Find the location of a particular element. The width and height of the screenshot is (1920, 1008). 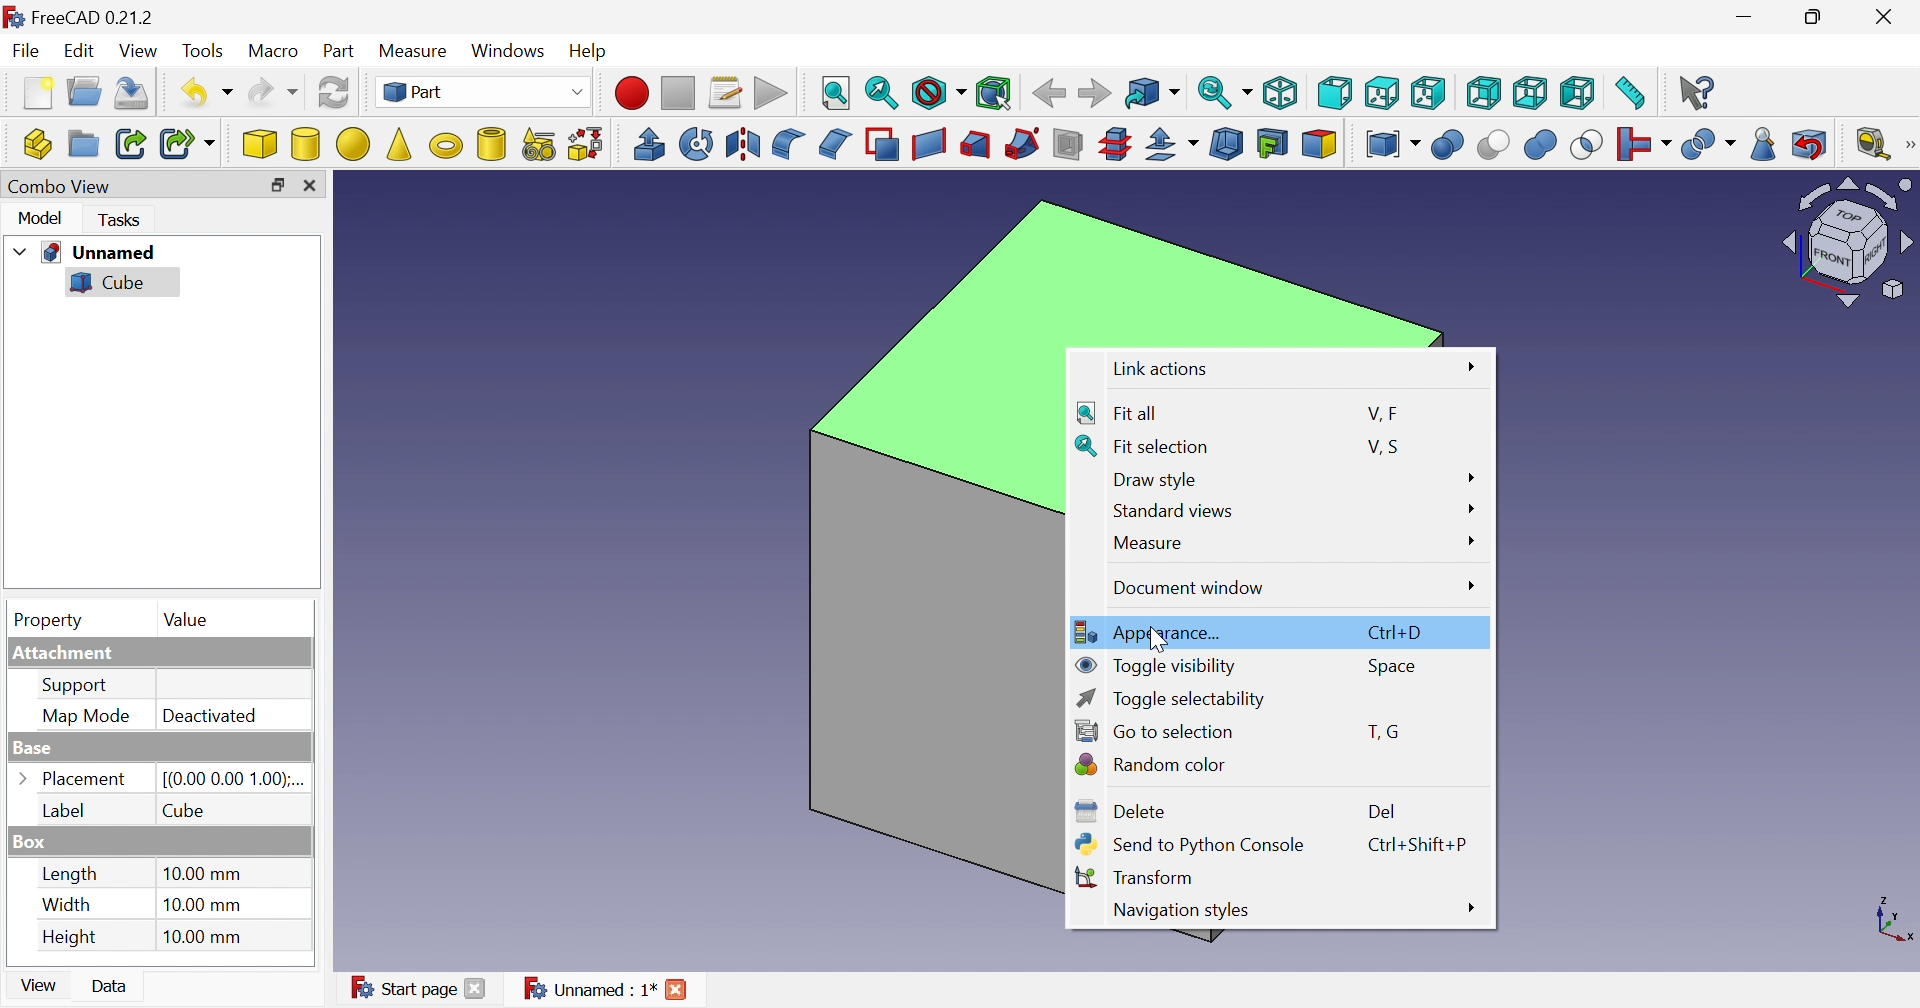

Check geometry is located at coordinates (1764, 145).